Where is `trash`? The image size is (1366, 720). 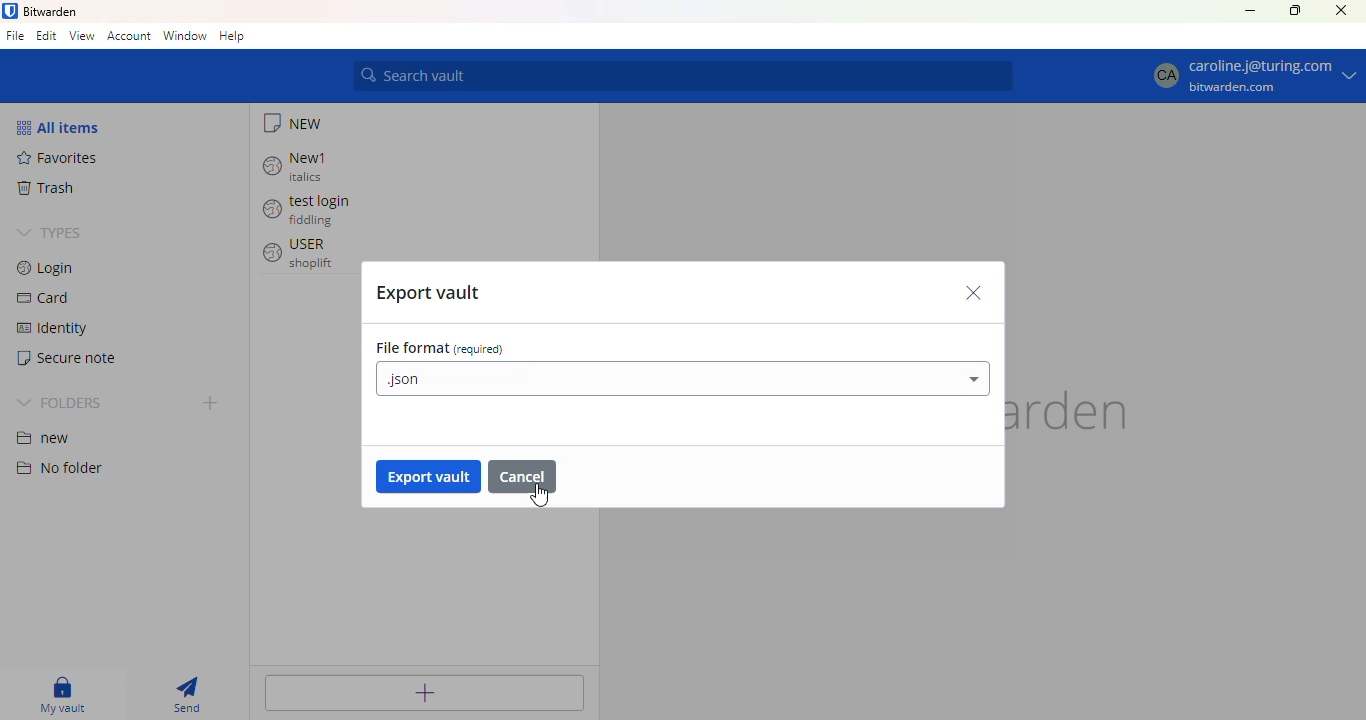
trash is located at coordinates (44, 188).